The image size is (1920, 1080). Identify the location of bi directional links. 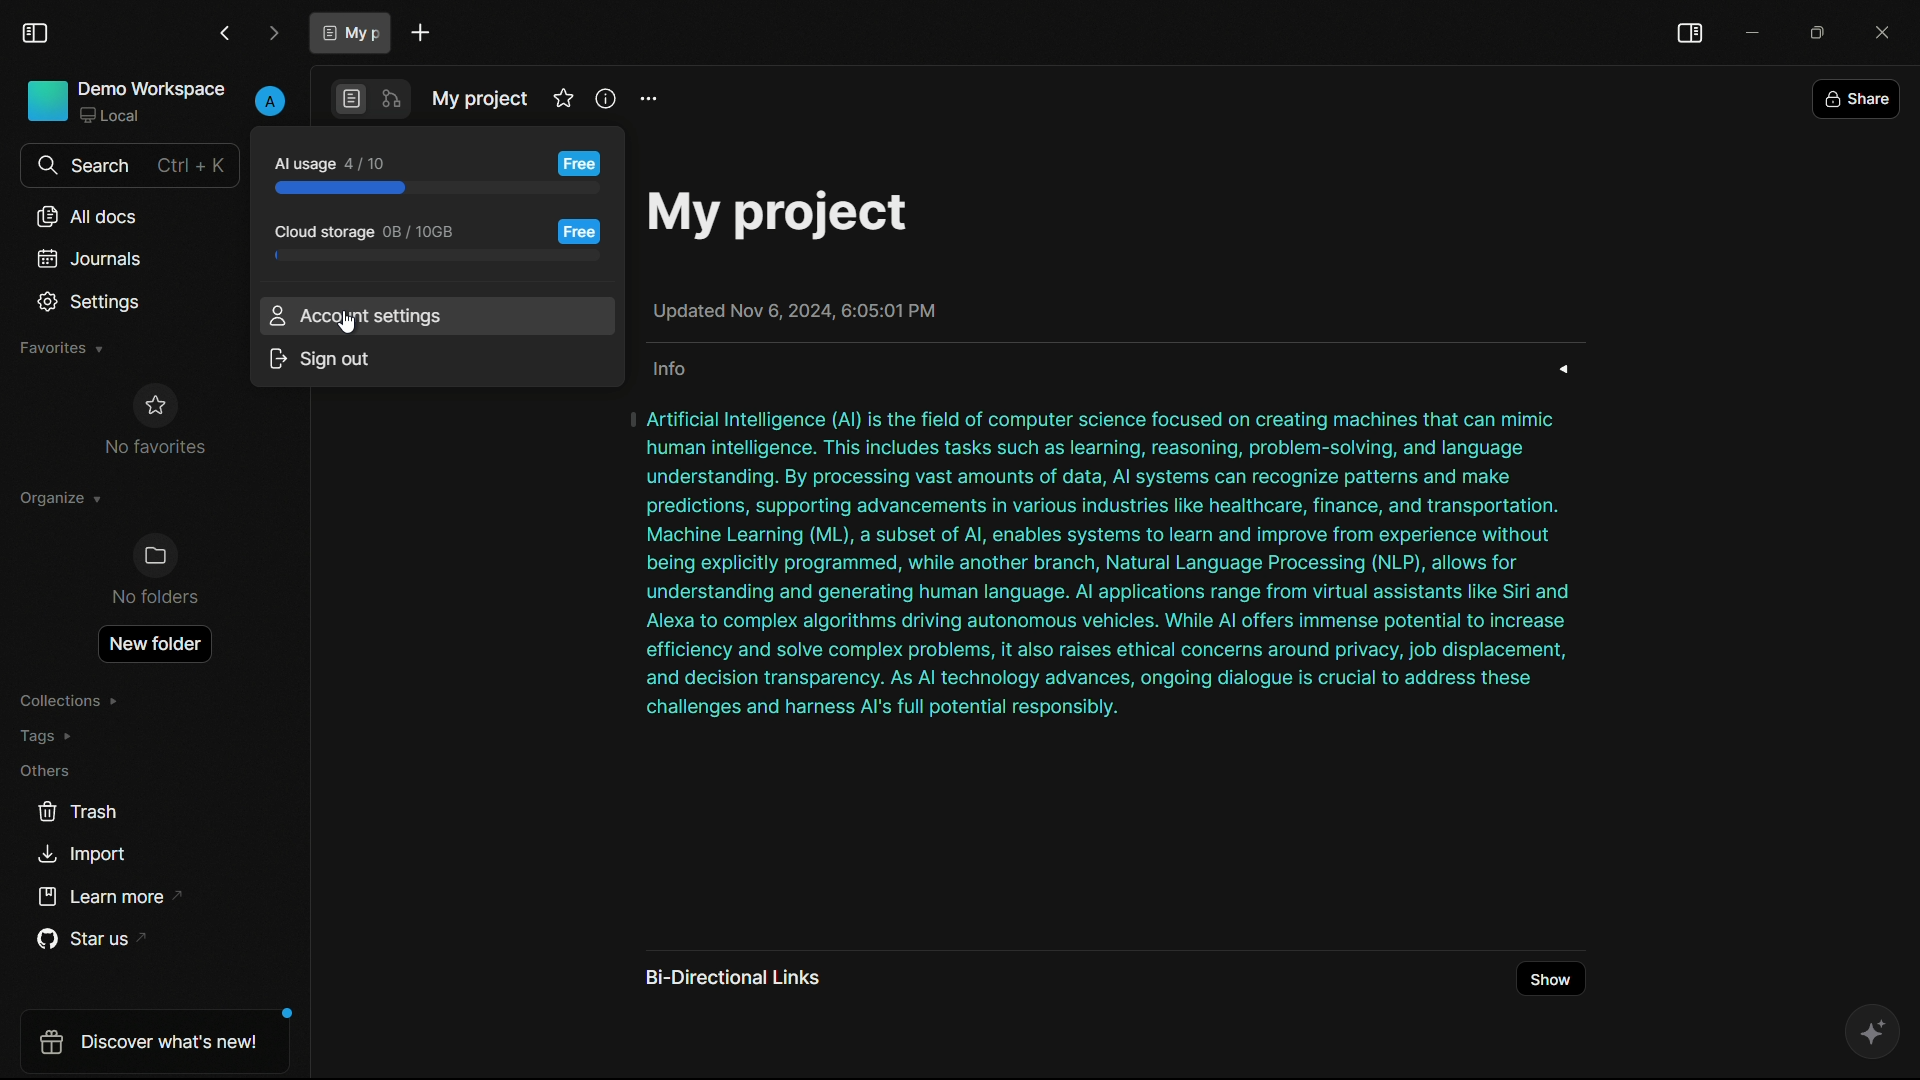
(740, 973).